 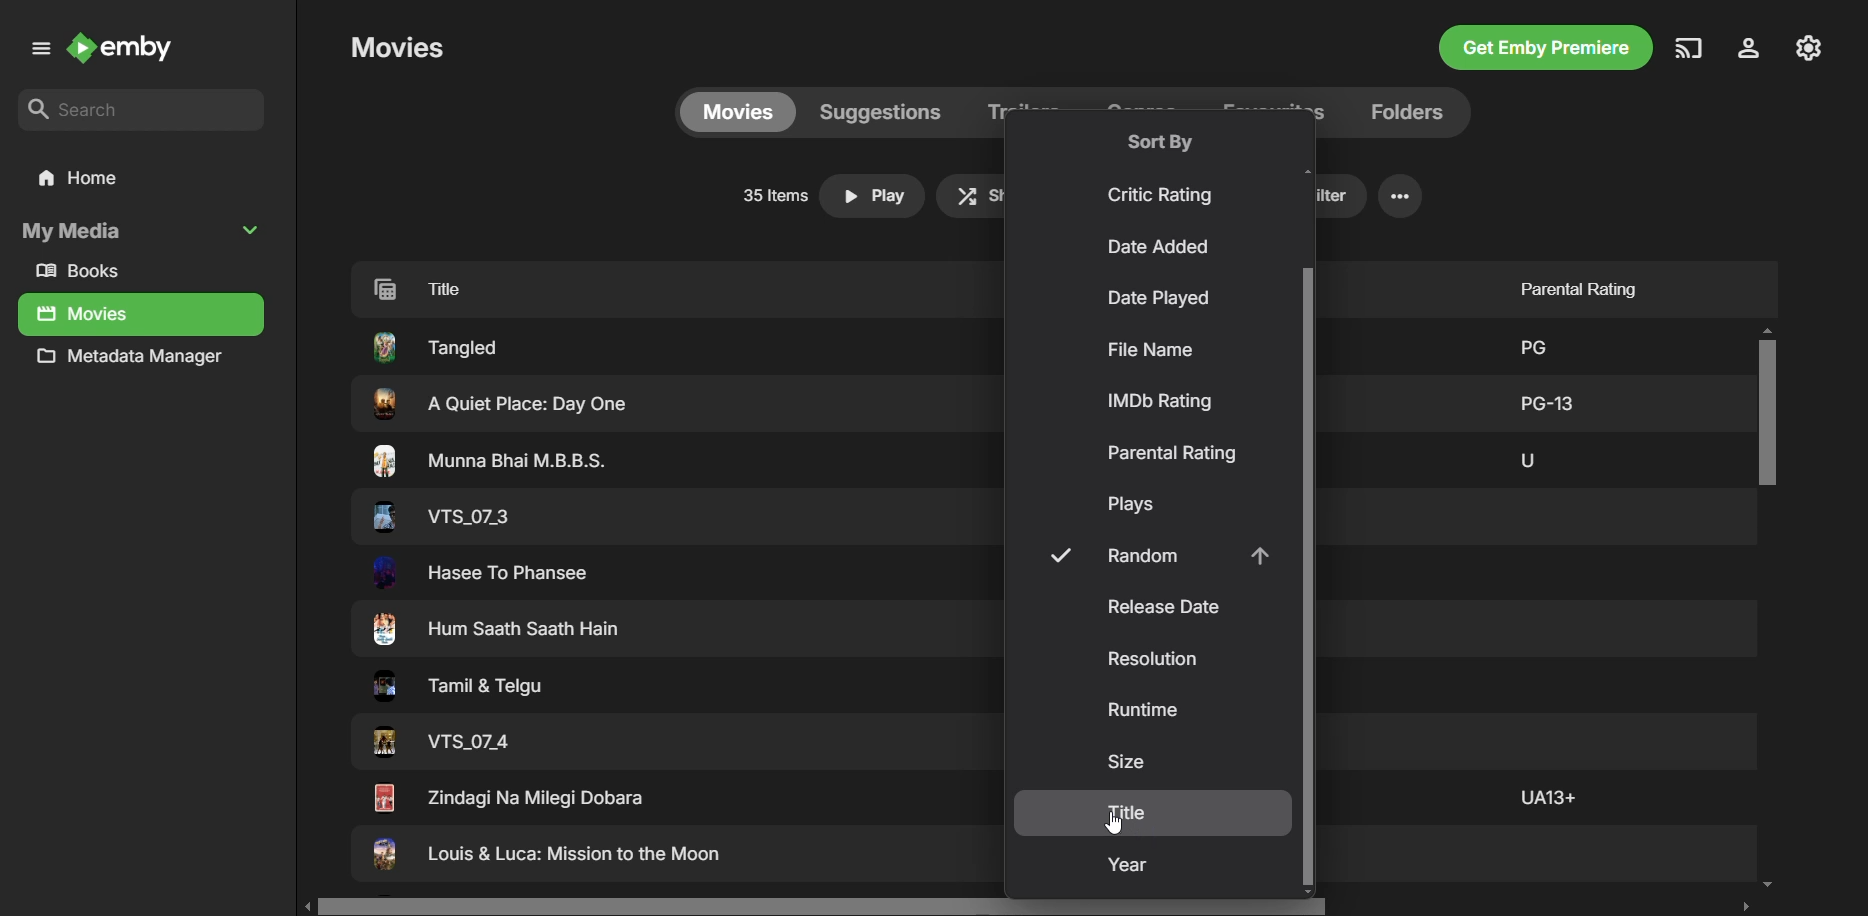 What do you see at coordinates (1400, 196) in the screenshot?
I see `Settings` at bounding box center [1400, 196].